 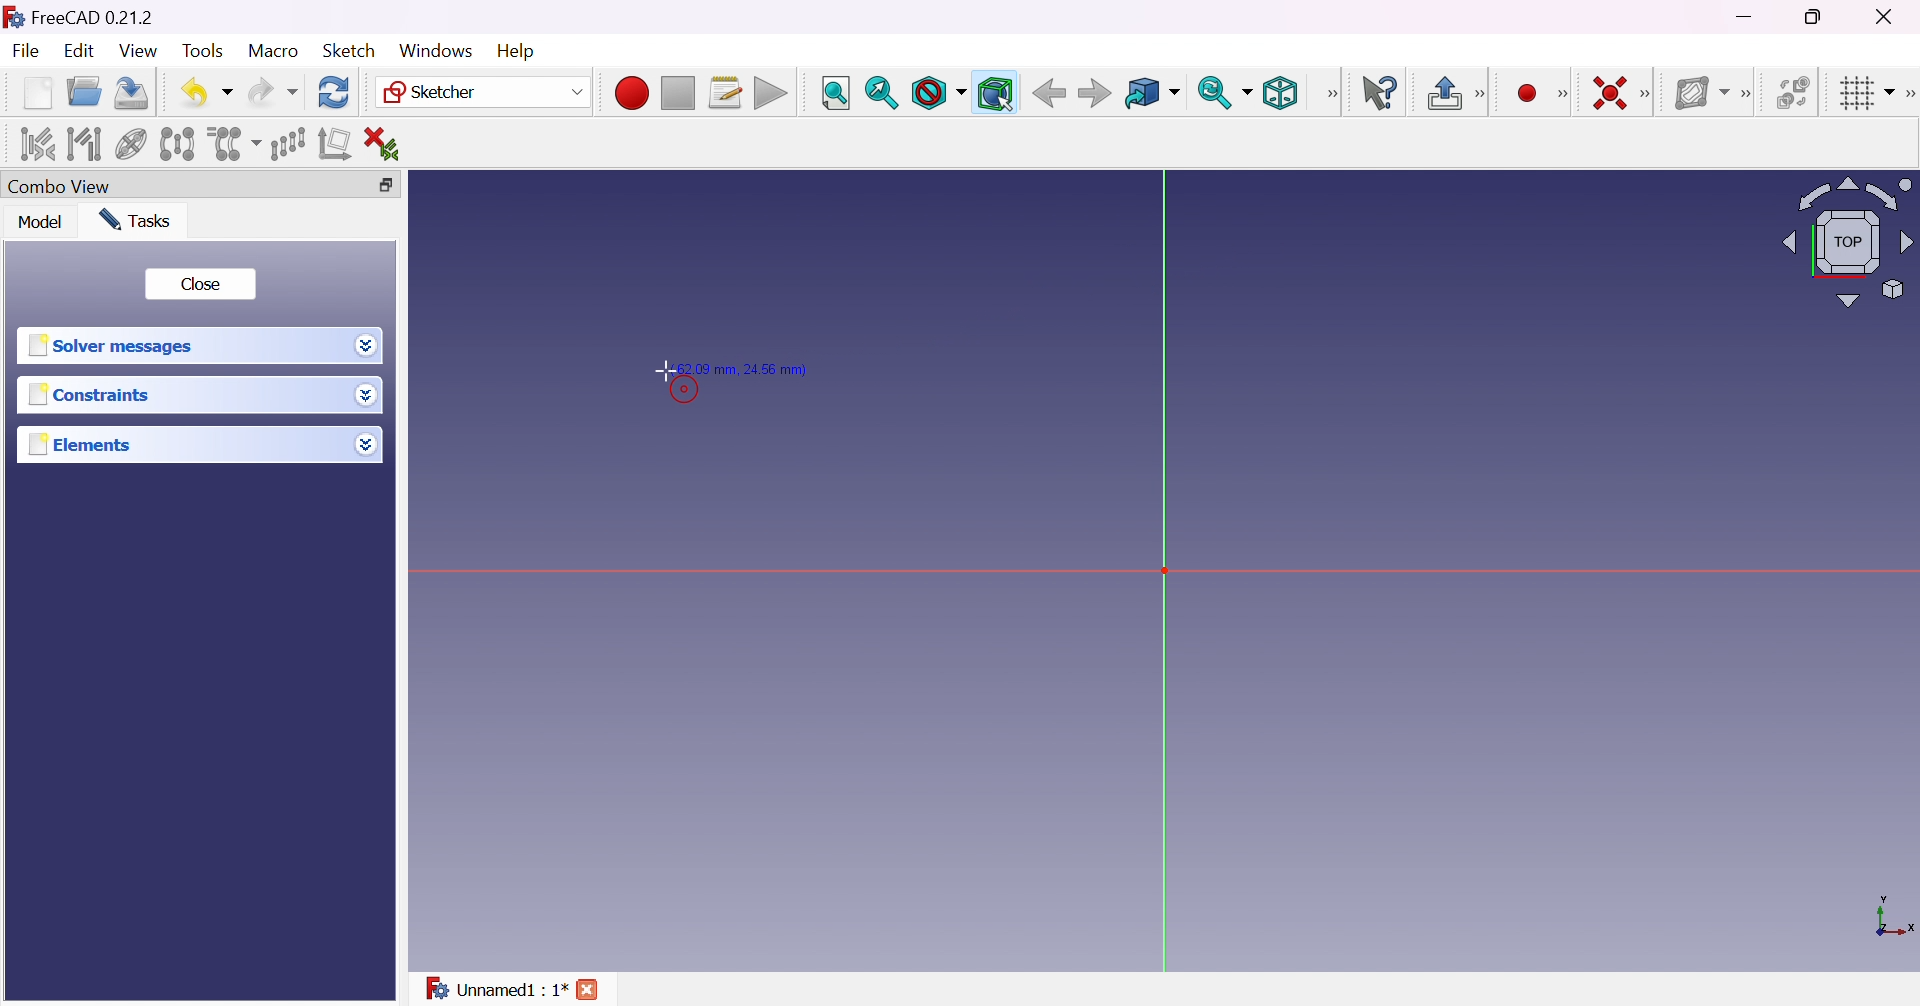 What do you see at coordinates (34, 144) in the screenshot?
I see `Select associated constraints` at bounding box center [34, 144].